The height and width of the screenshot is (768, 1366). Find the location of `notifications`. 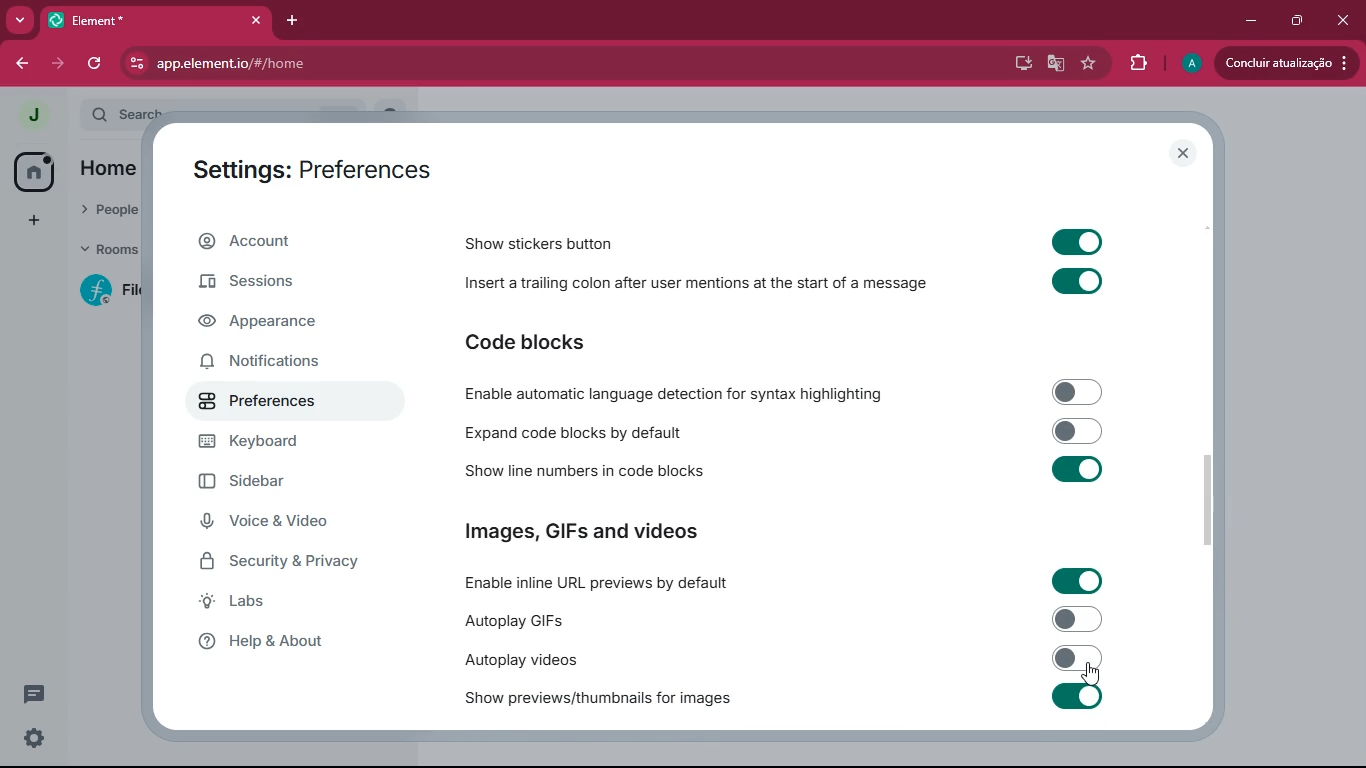

notifications is located at coordinates (268, 363).